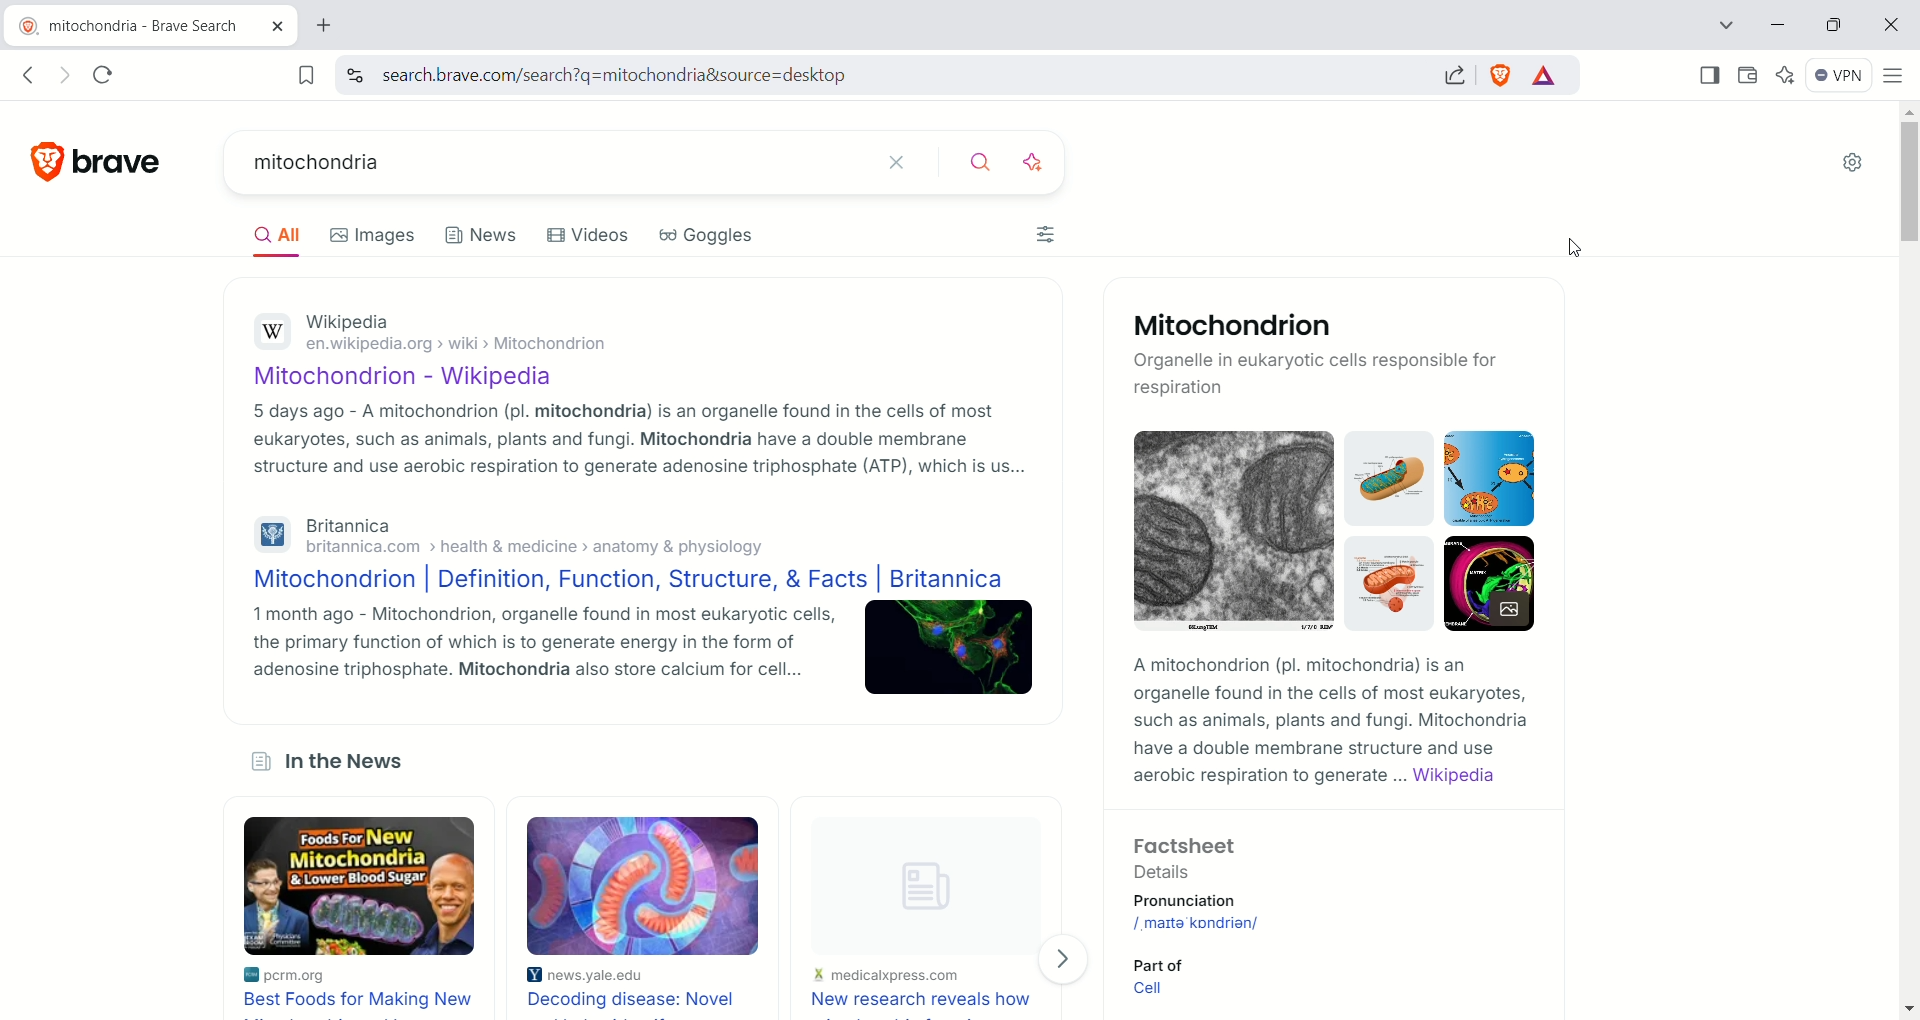 Image resolution: width=1920 pixels, height=1020 pixels. Describe the element at coordinates (148, 25) in the screenshot. I see `mitochondria - brave search` at that location.